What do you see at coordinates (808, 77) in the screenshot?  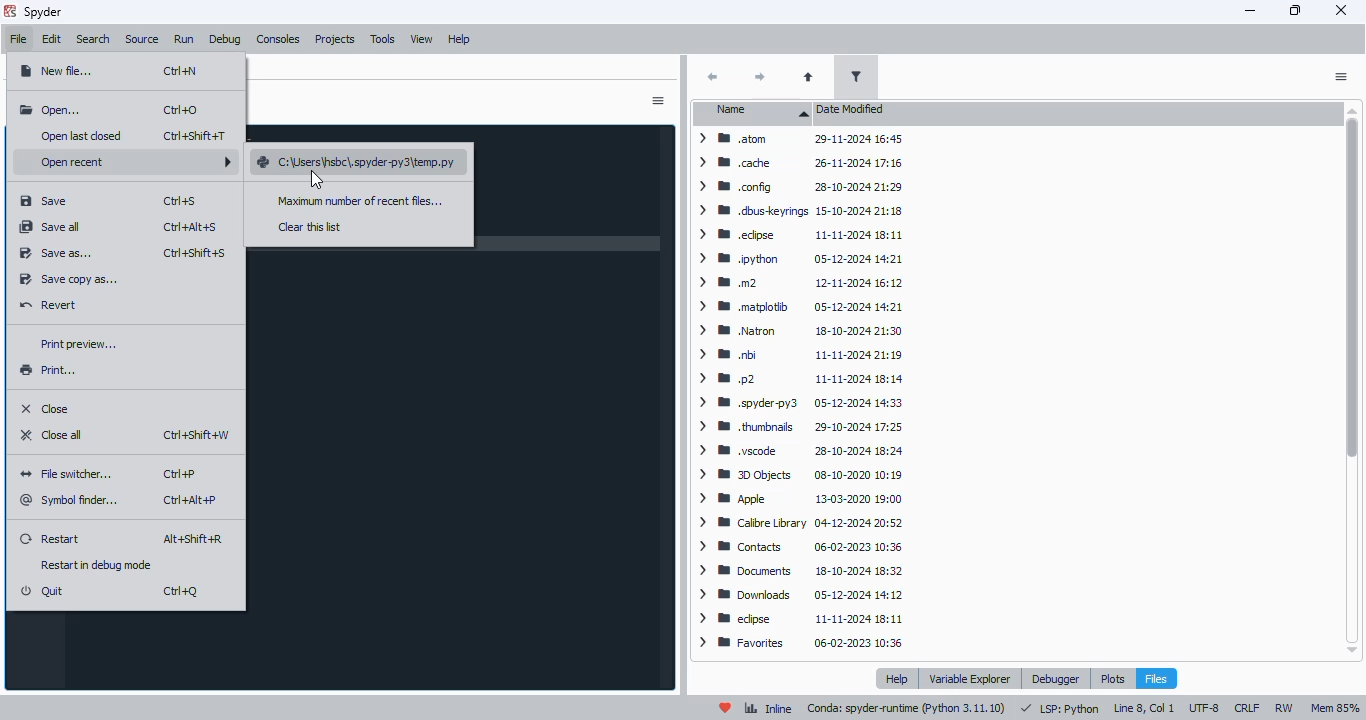 I see `parent` at bounding box center [808, 77].